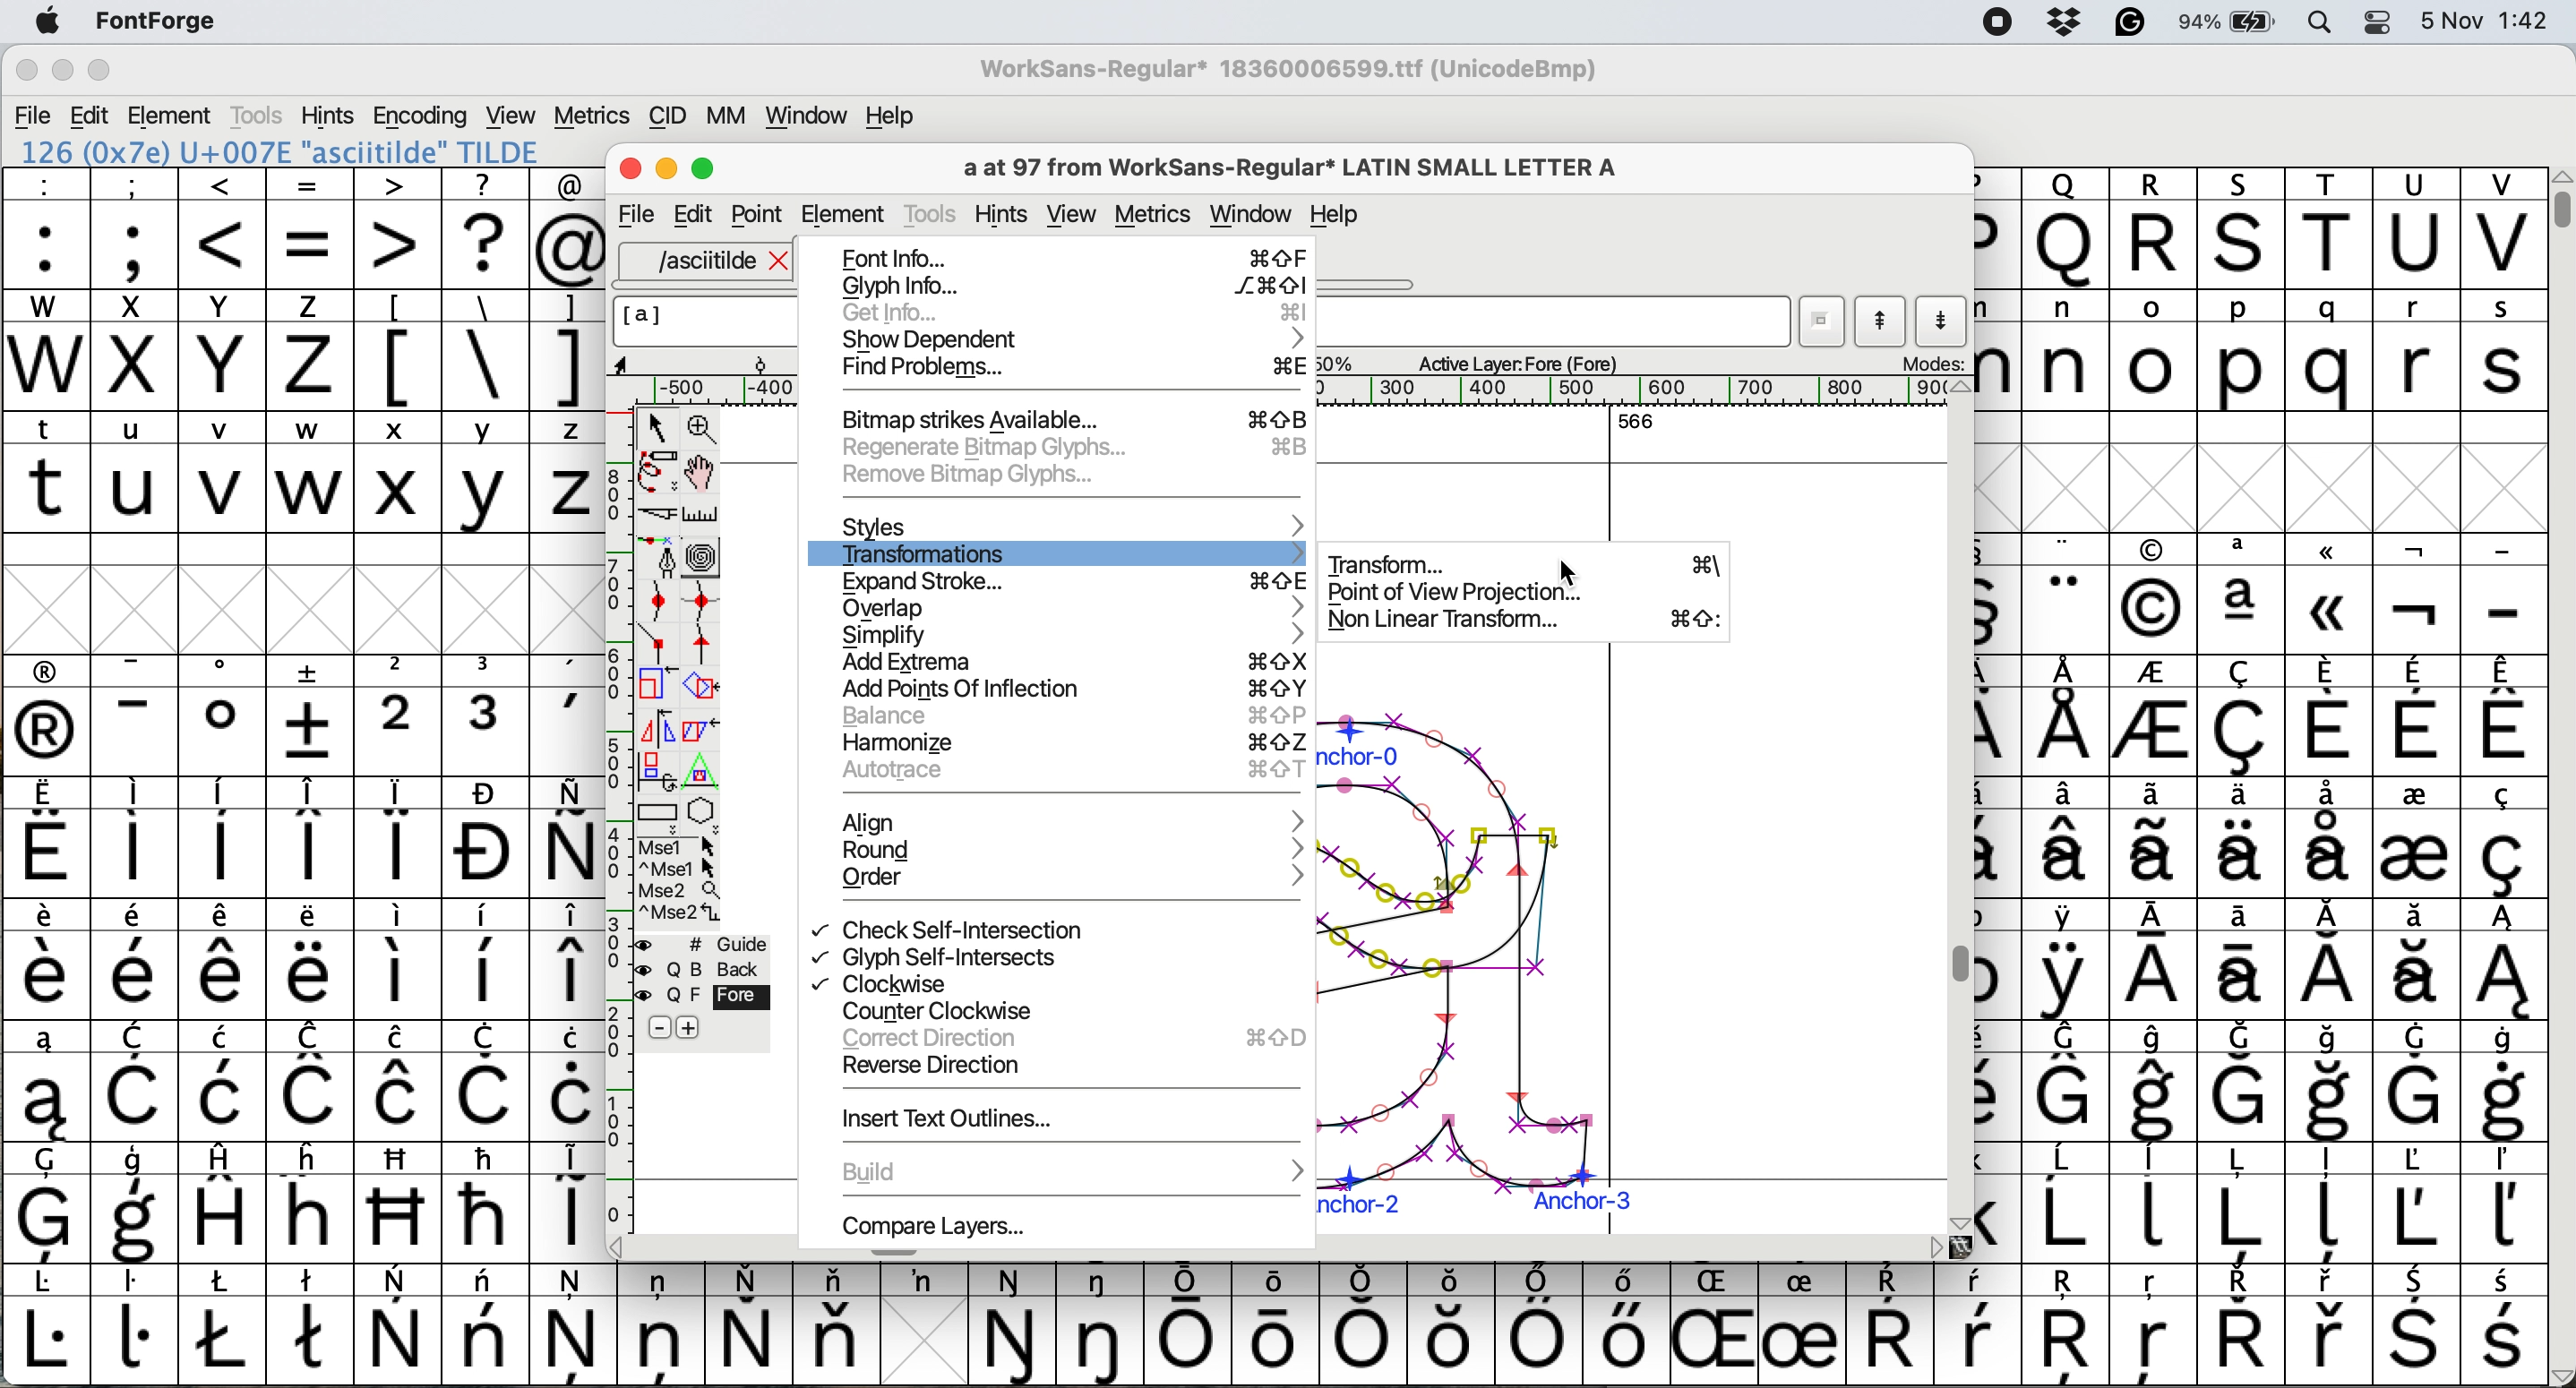 The image size is (2576, 1388). Describe the element at coordinates (2070, 837) in the screenshot. I see `symbol` at that location.